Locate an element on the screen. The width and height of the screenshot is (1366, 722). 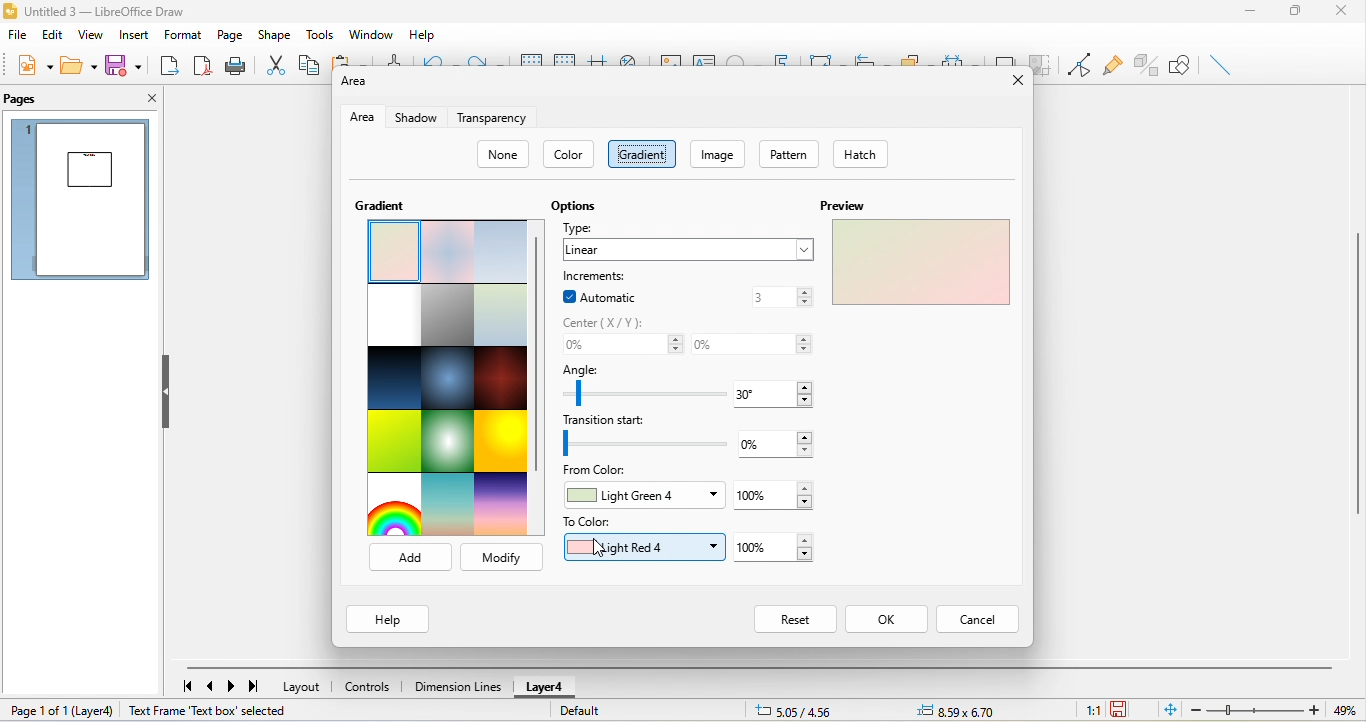
font work text is located at coordinates (783, 58).